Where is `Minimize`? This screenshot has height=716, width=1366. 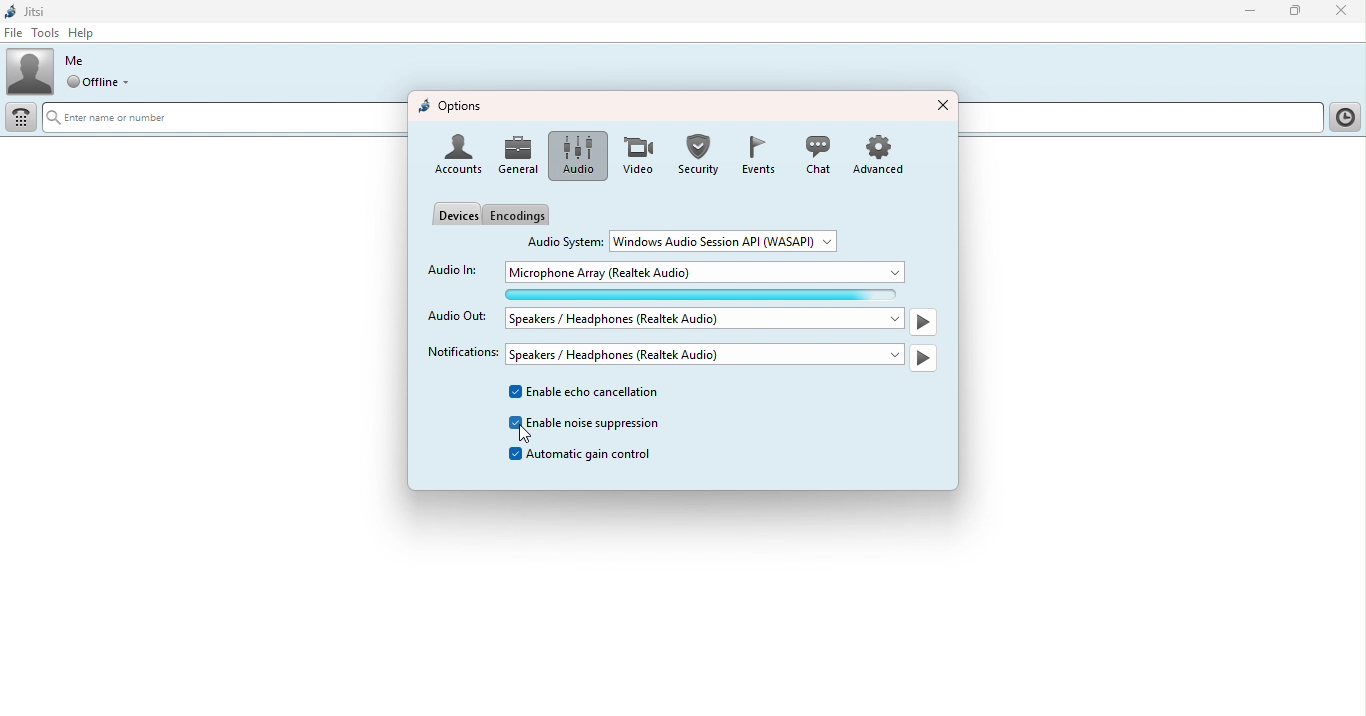 Minimize is located at coordinates (1244, 10).